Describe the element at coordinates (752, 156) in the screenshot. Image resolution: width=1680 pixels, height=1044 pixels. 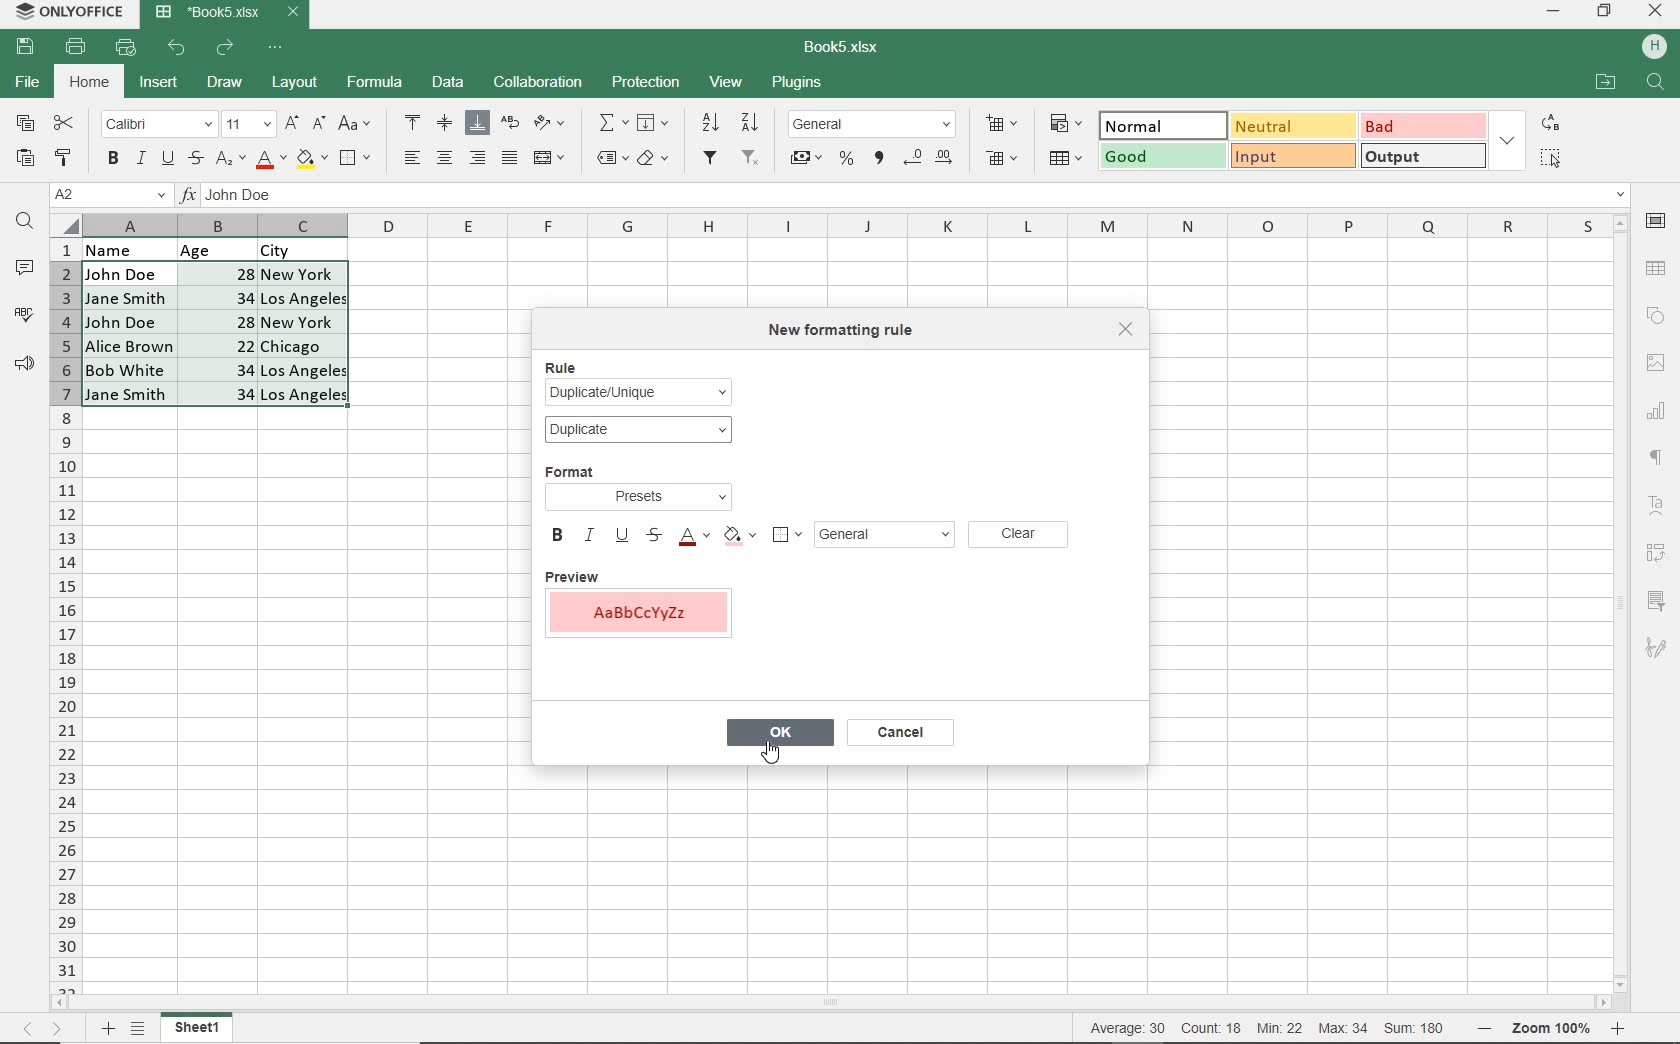
I see `REMOVE FILTER` at that location.